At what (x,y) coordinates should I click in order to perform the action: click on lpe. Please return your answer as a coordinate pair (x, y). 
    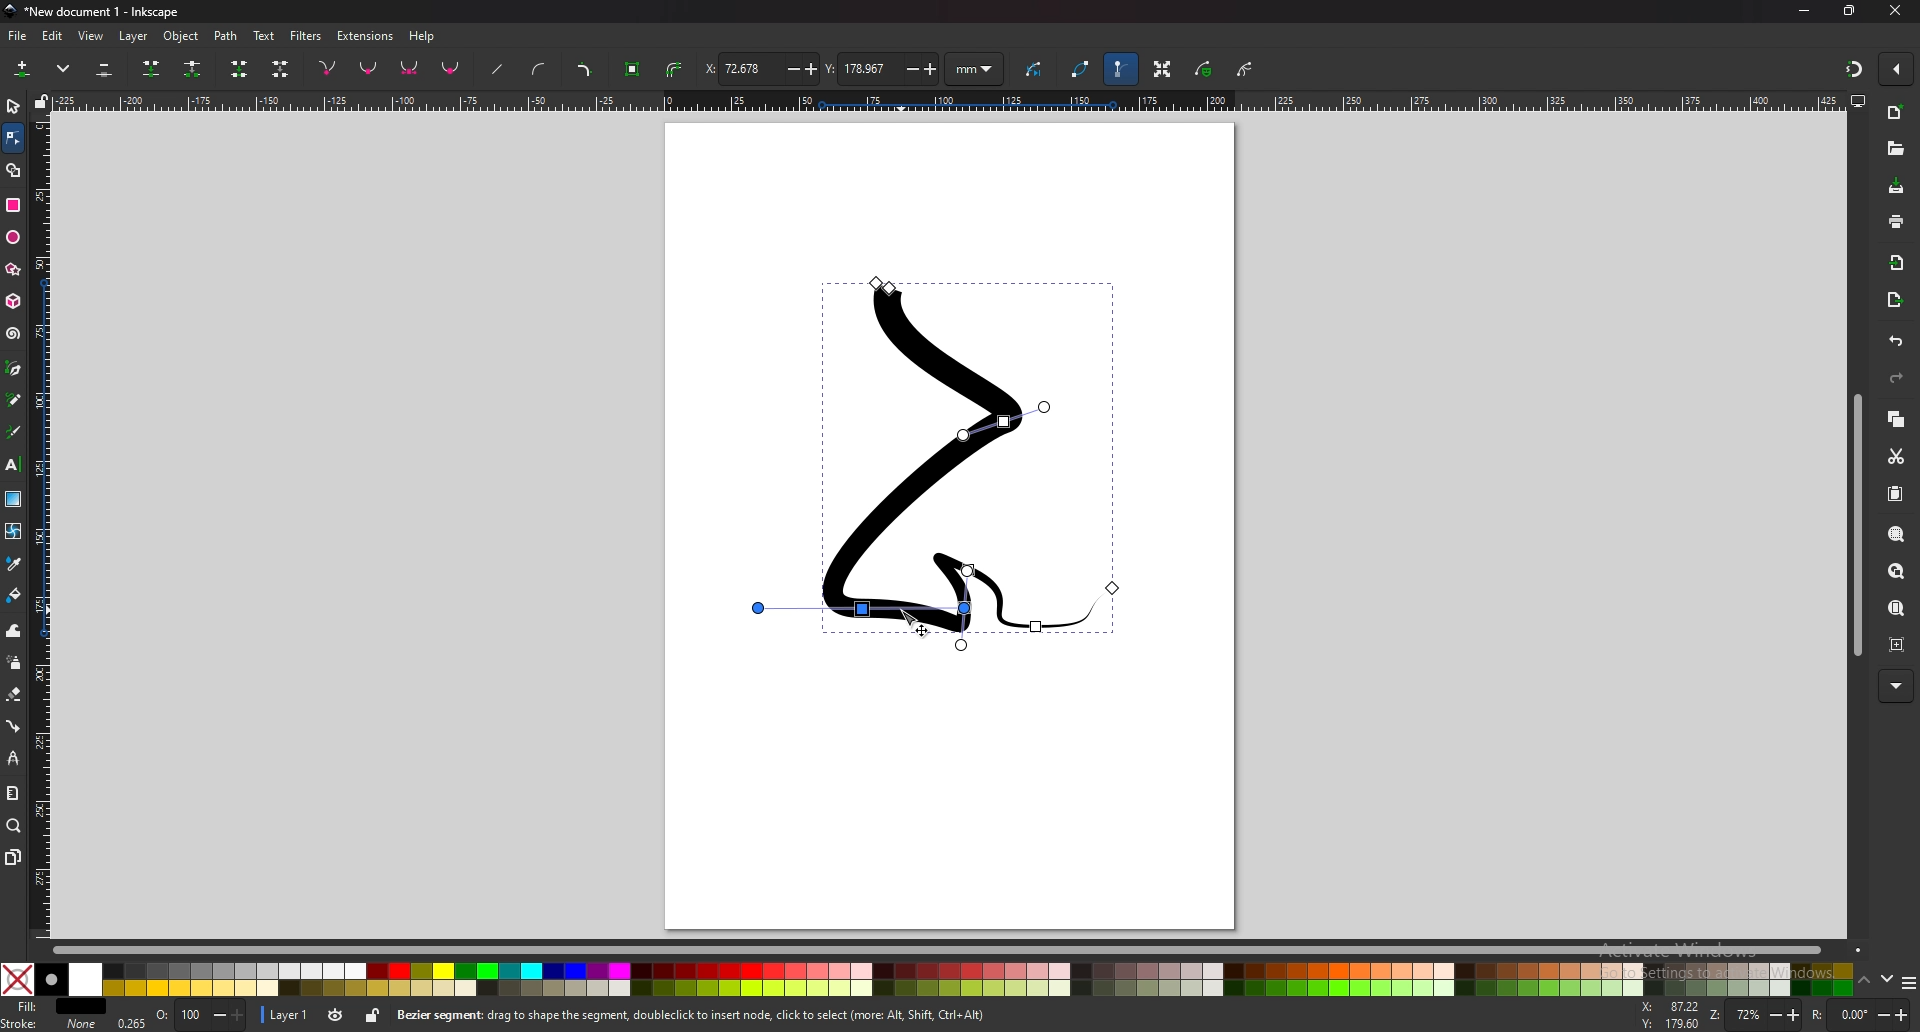
    Looking at the image, I should click on (13, 759).